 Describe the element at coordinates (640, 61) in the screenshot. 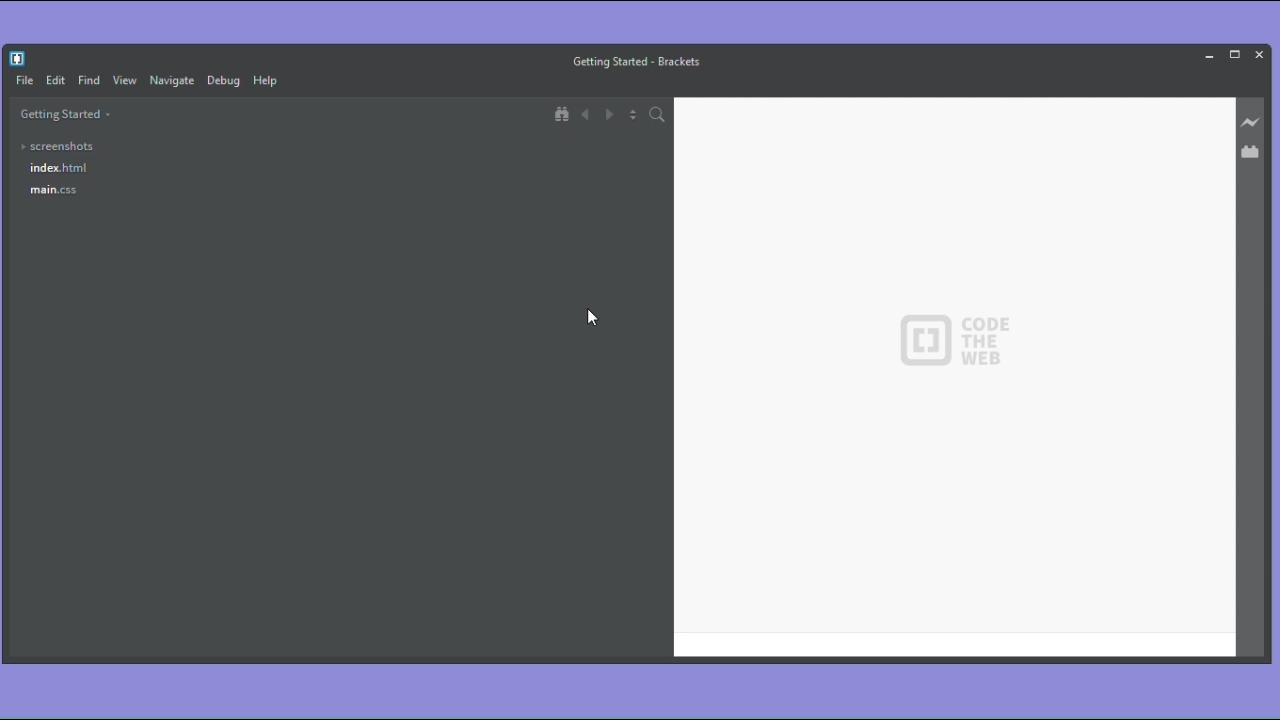

I see `getting started - brackets` at that location.